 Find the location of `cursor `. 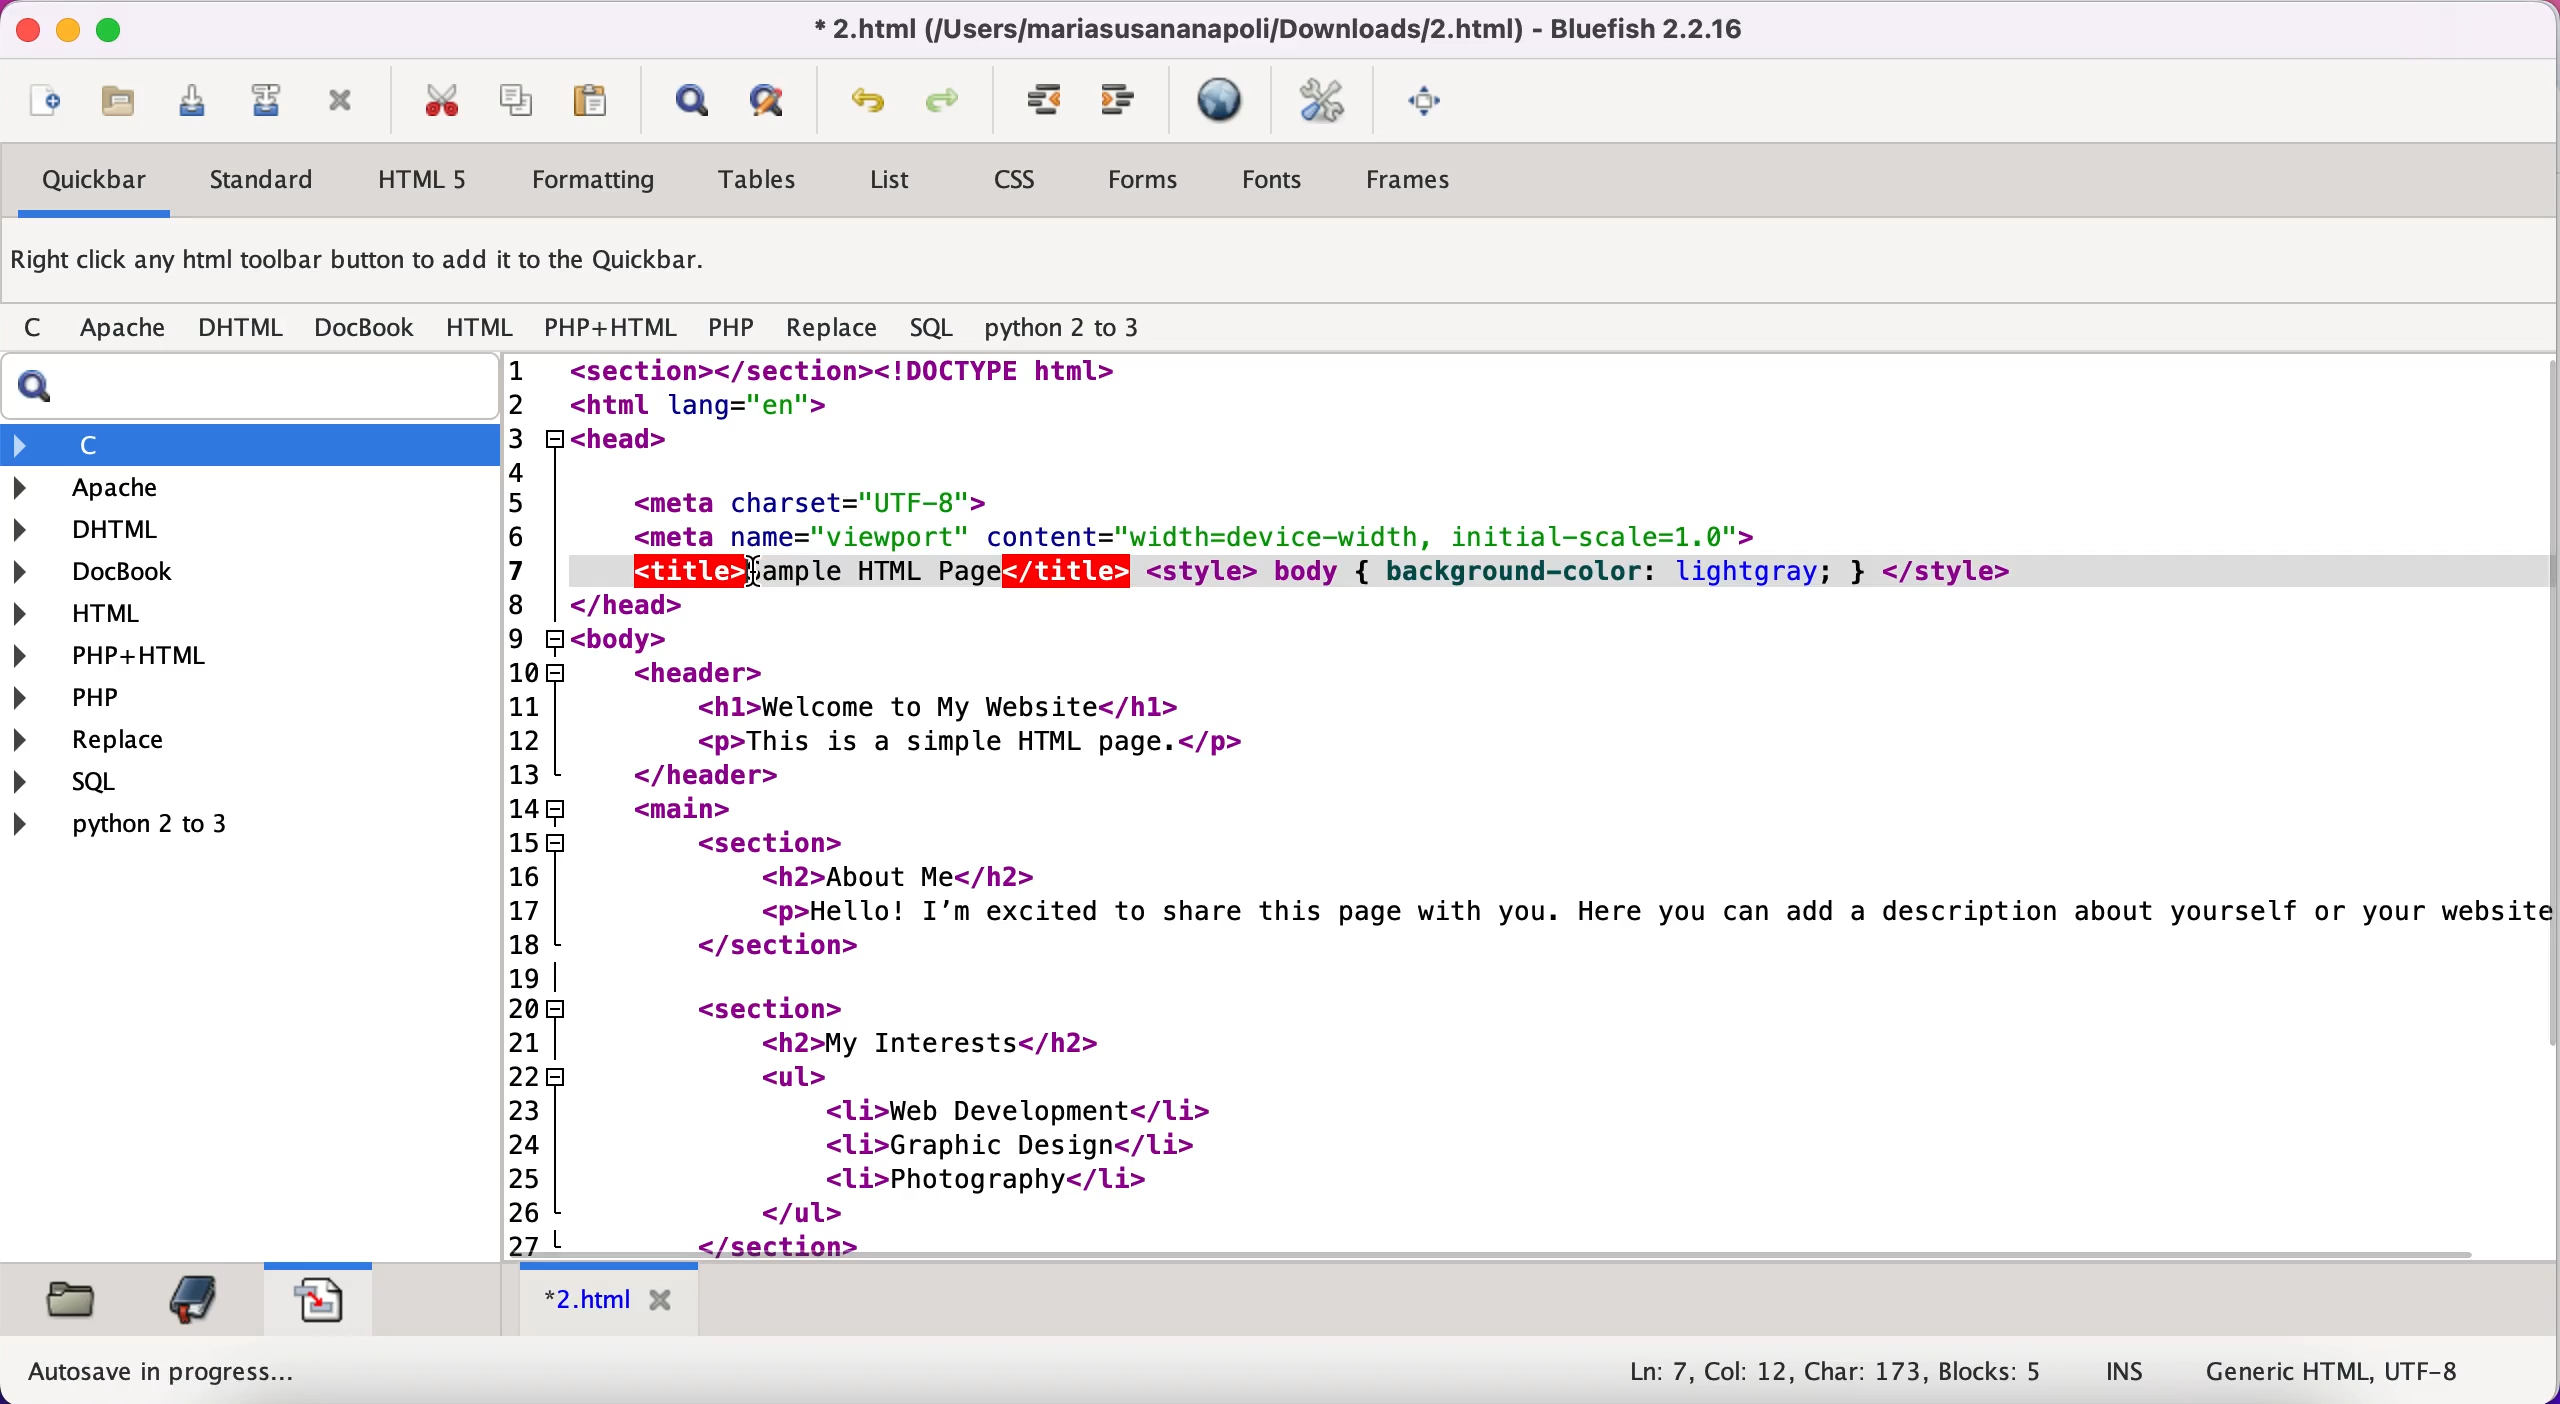

cursor  is located at coordinates (760, 574).